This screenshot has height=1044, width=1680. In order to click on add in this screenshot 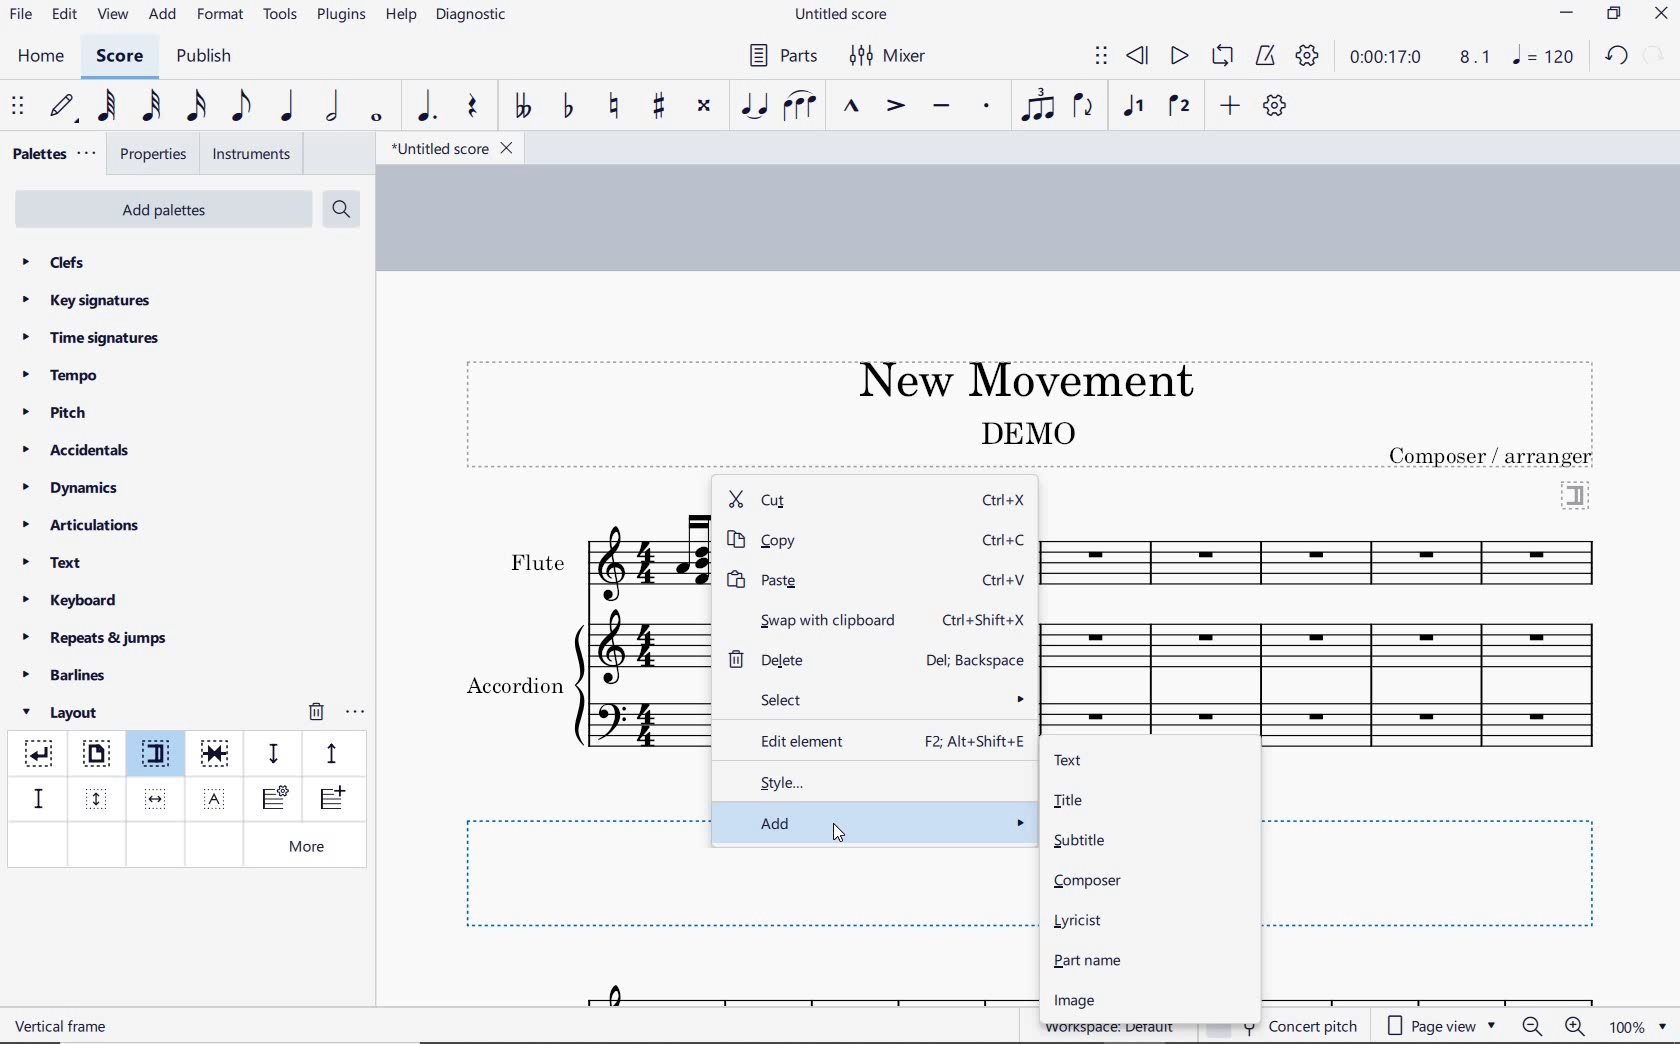, I will do `click(876, 822)`.